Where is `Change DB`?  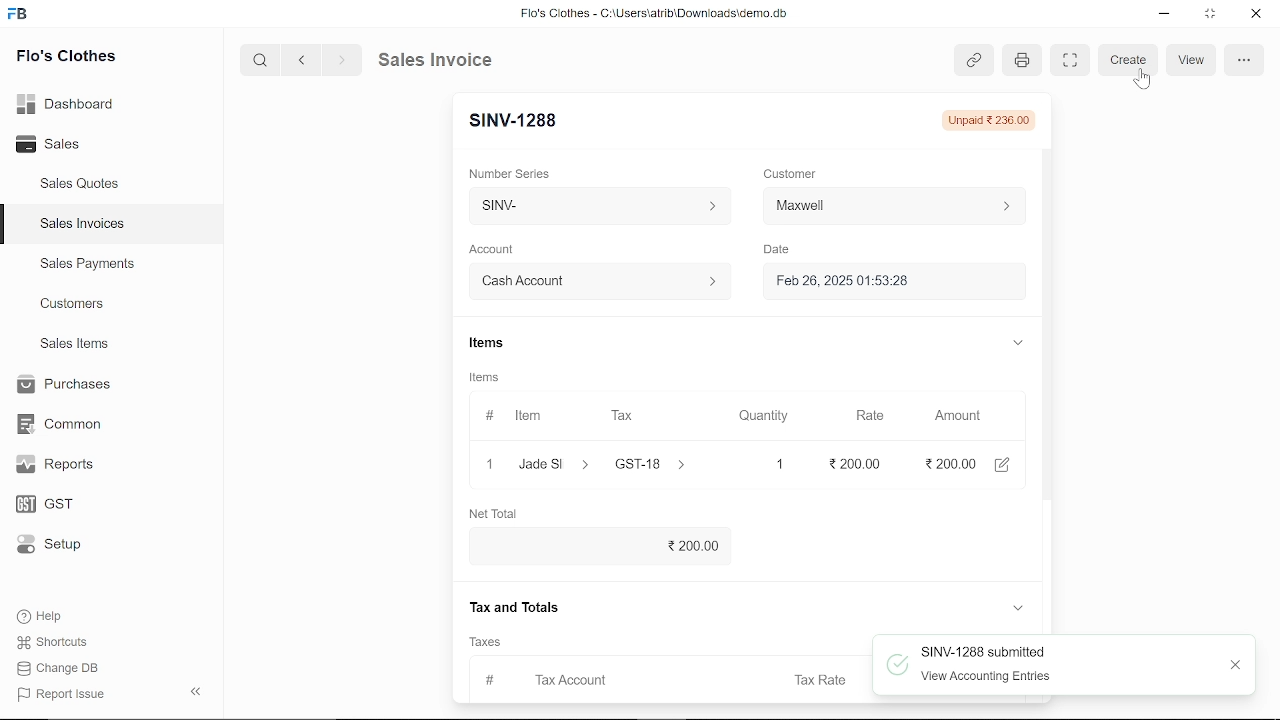
Change DB is located at coordinates (64, 668).